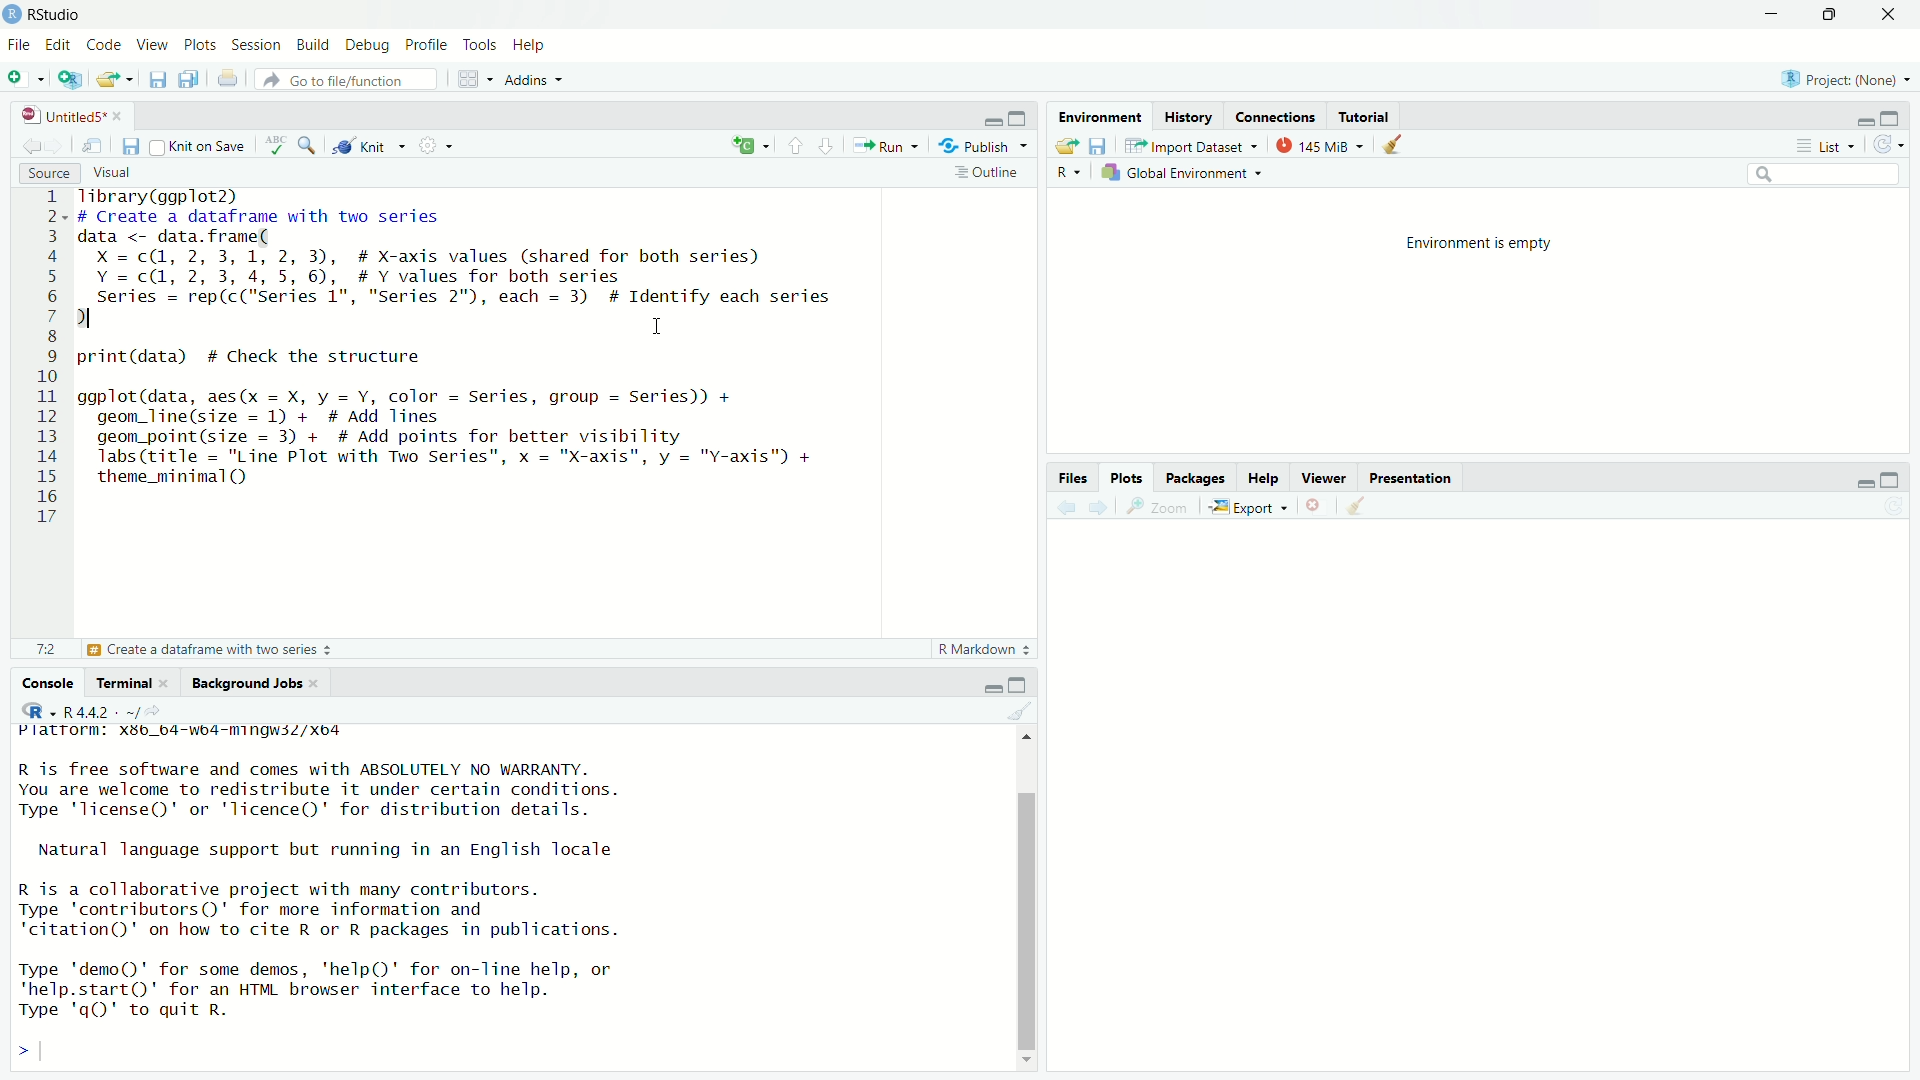 Image resolution: width=1920 pixels, height=1080 pixels. Describe the element at coordinates (1862, 482) in the screenshot. I see `minimize` at that location.